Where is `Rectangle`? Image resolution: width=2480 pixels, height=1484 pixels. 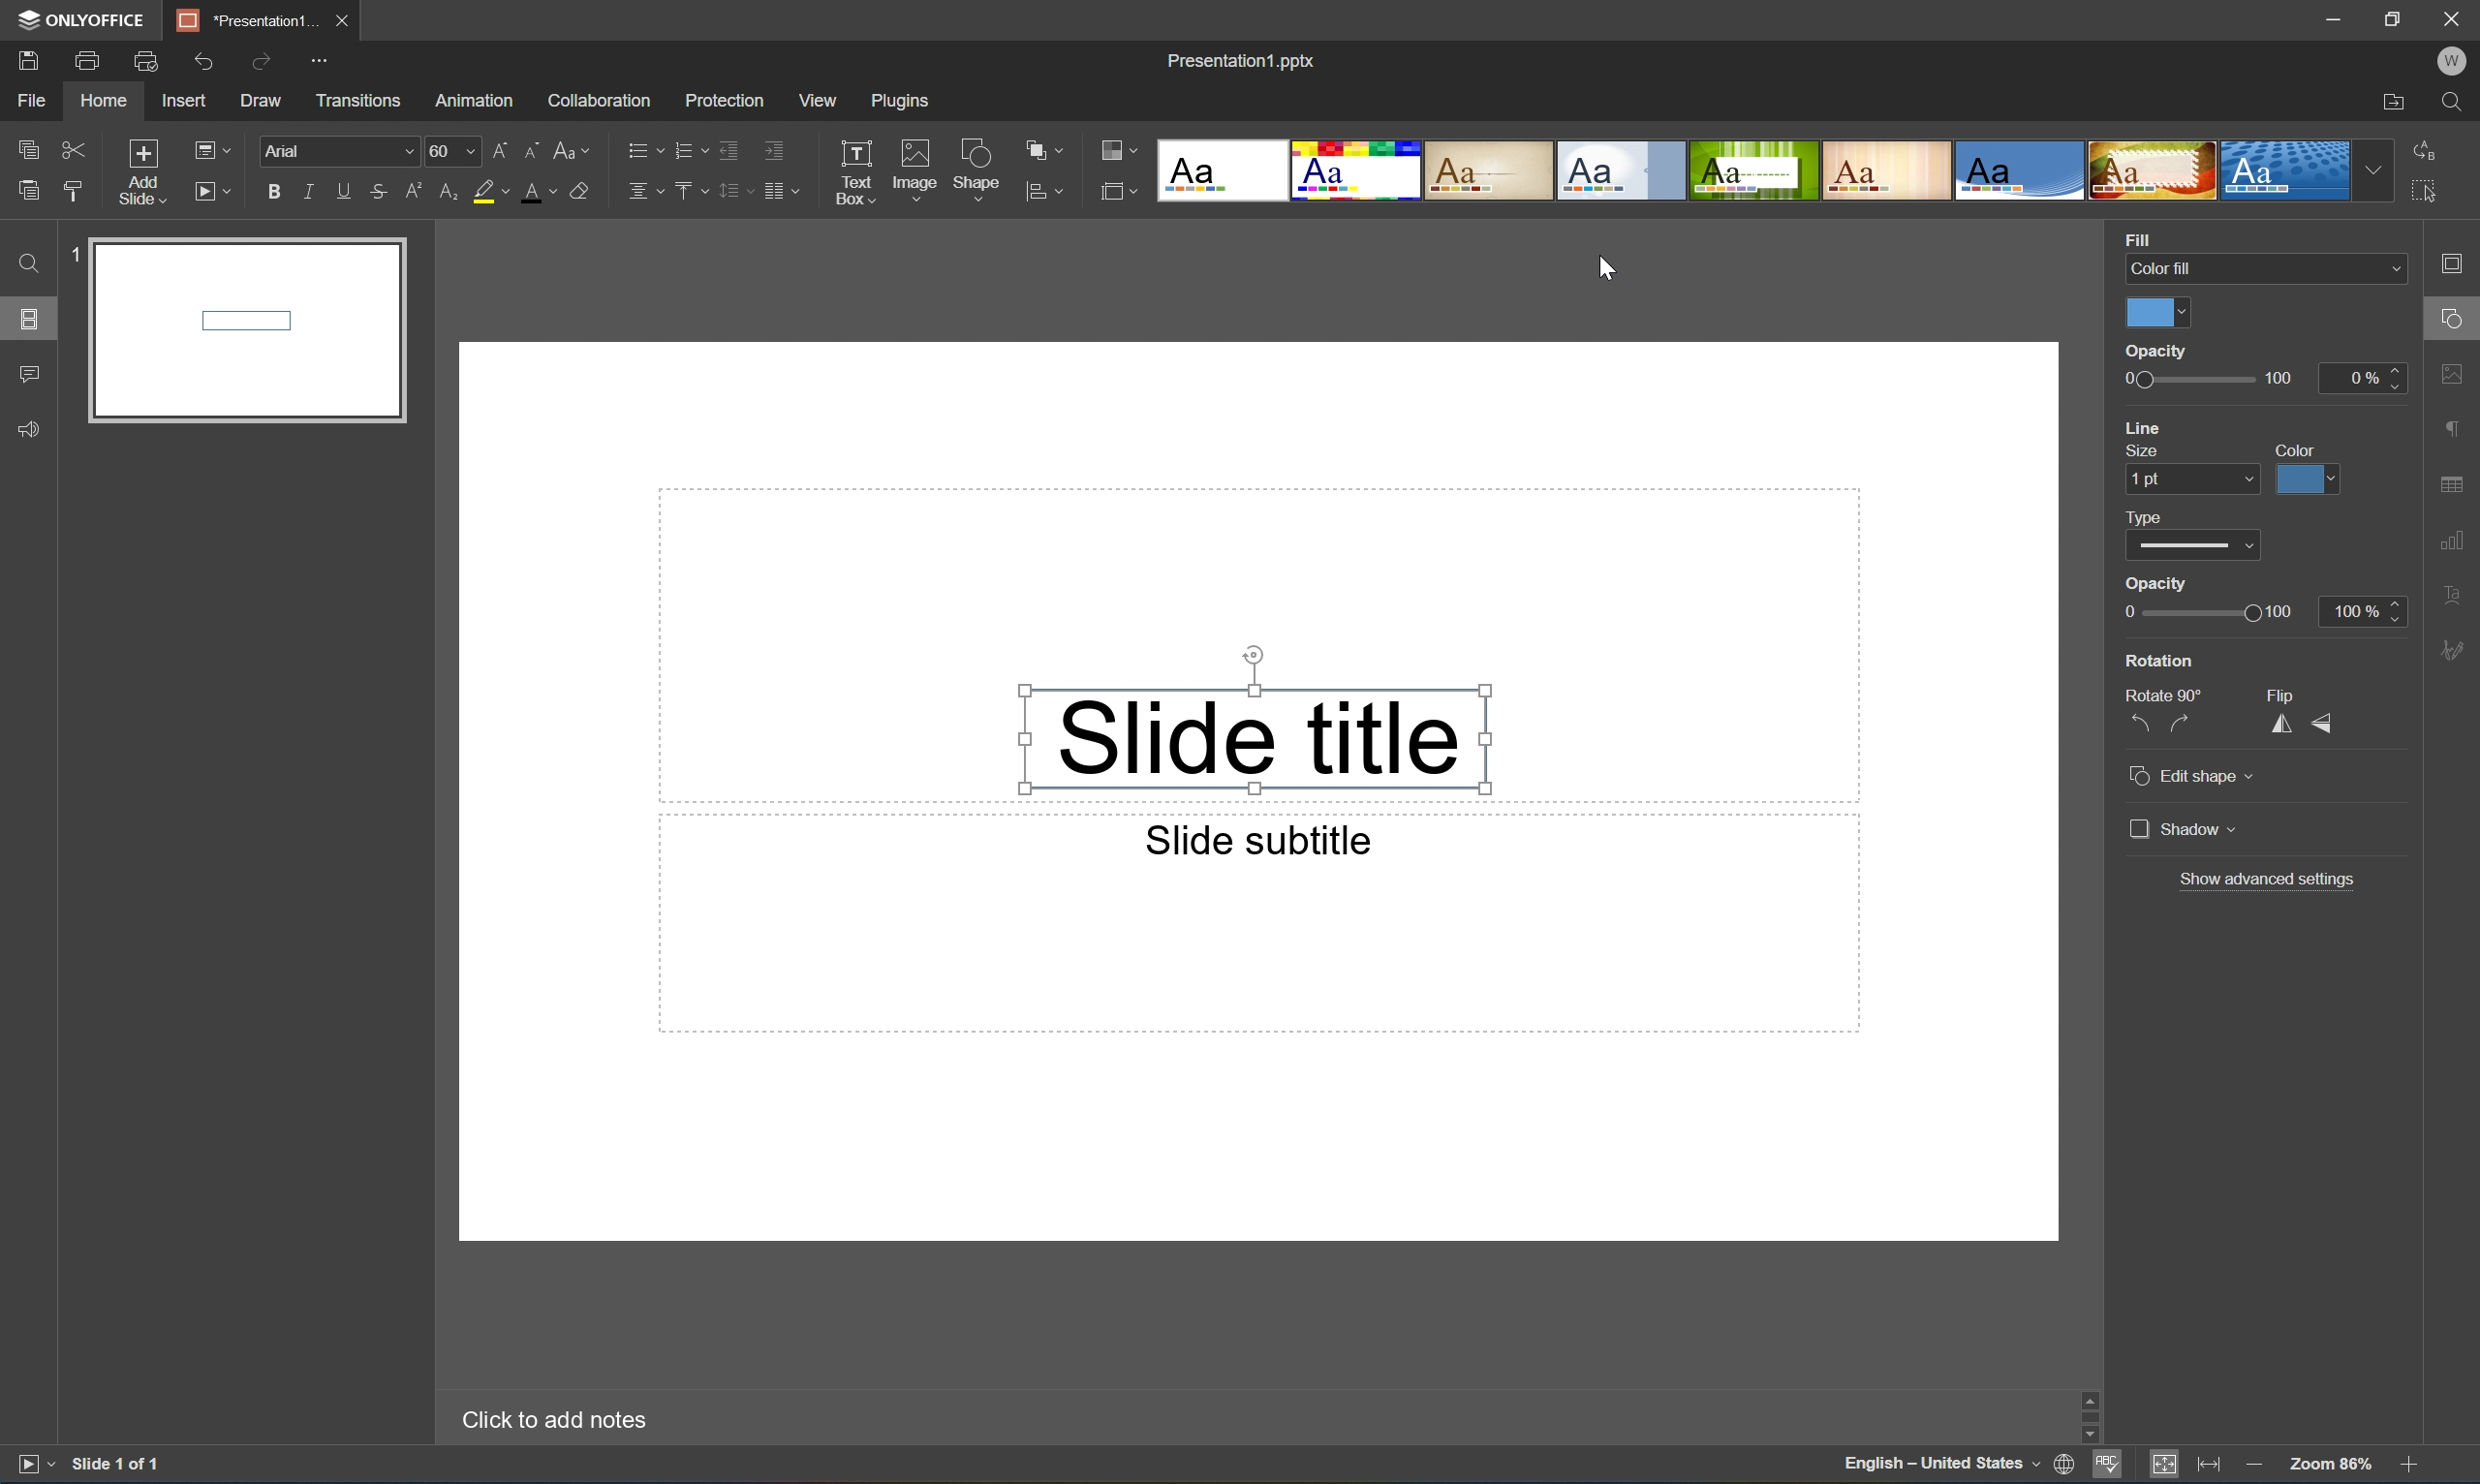 Rectangle is located at coordinates (1254, 739).